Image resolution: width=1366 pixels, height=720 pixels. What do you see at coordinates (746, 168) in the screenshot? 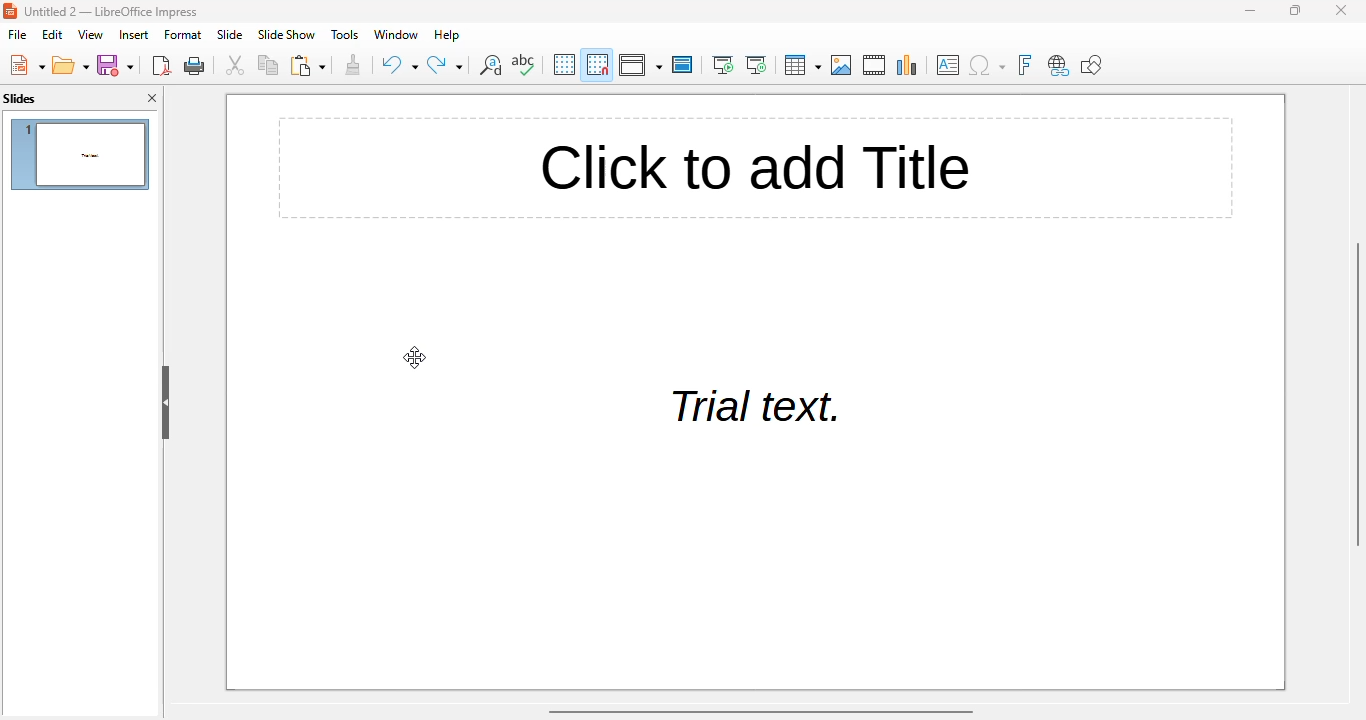
I see `Click to add Title` at bounding box center [746, 168].